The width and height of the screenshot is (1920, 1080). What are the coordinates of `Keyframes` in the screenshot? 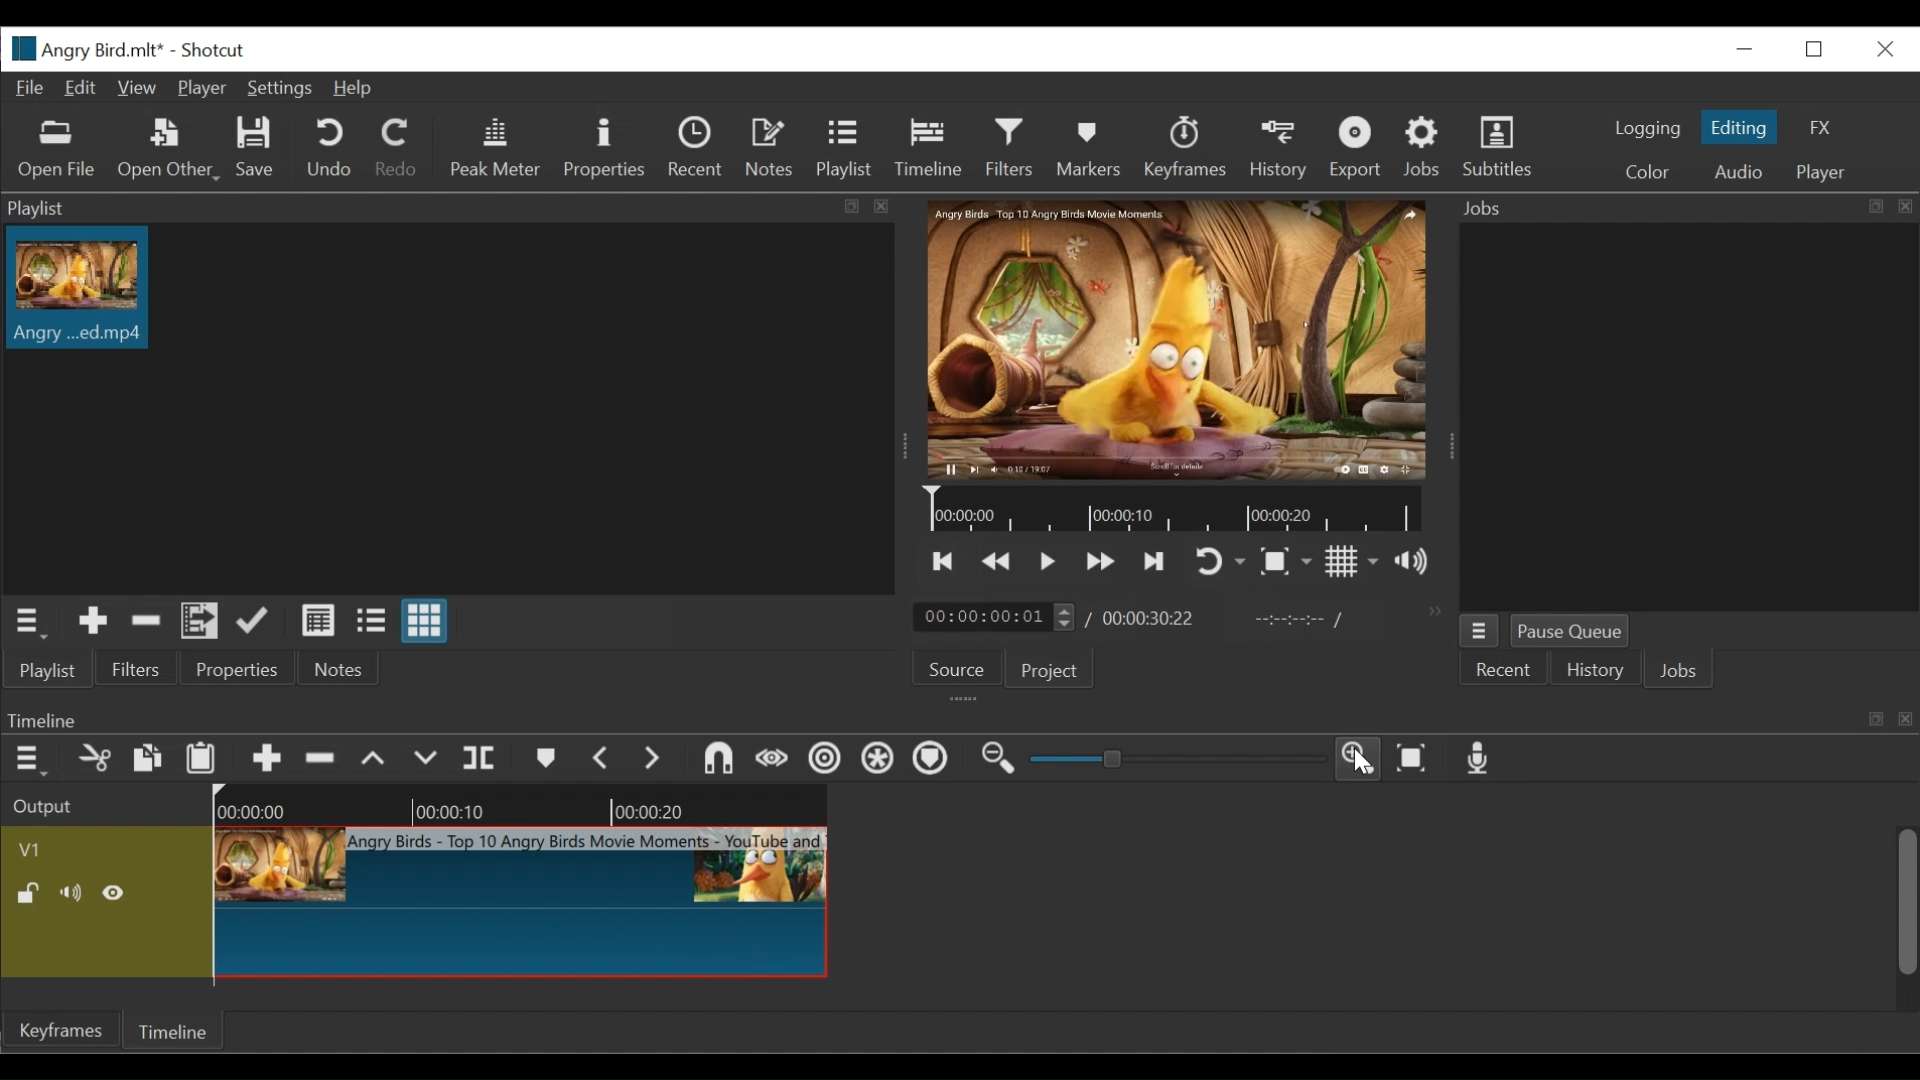 It's located at (1186, 149).